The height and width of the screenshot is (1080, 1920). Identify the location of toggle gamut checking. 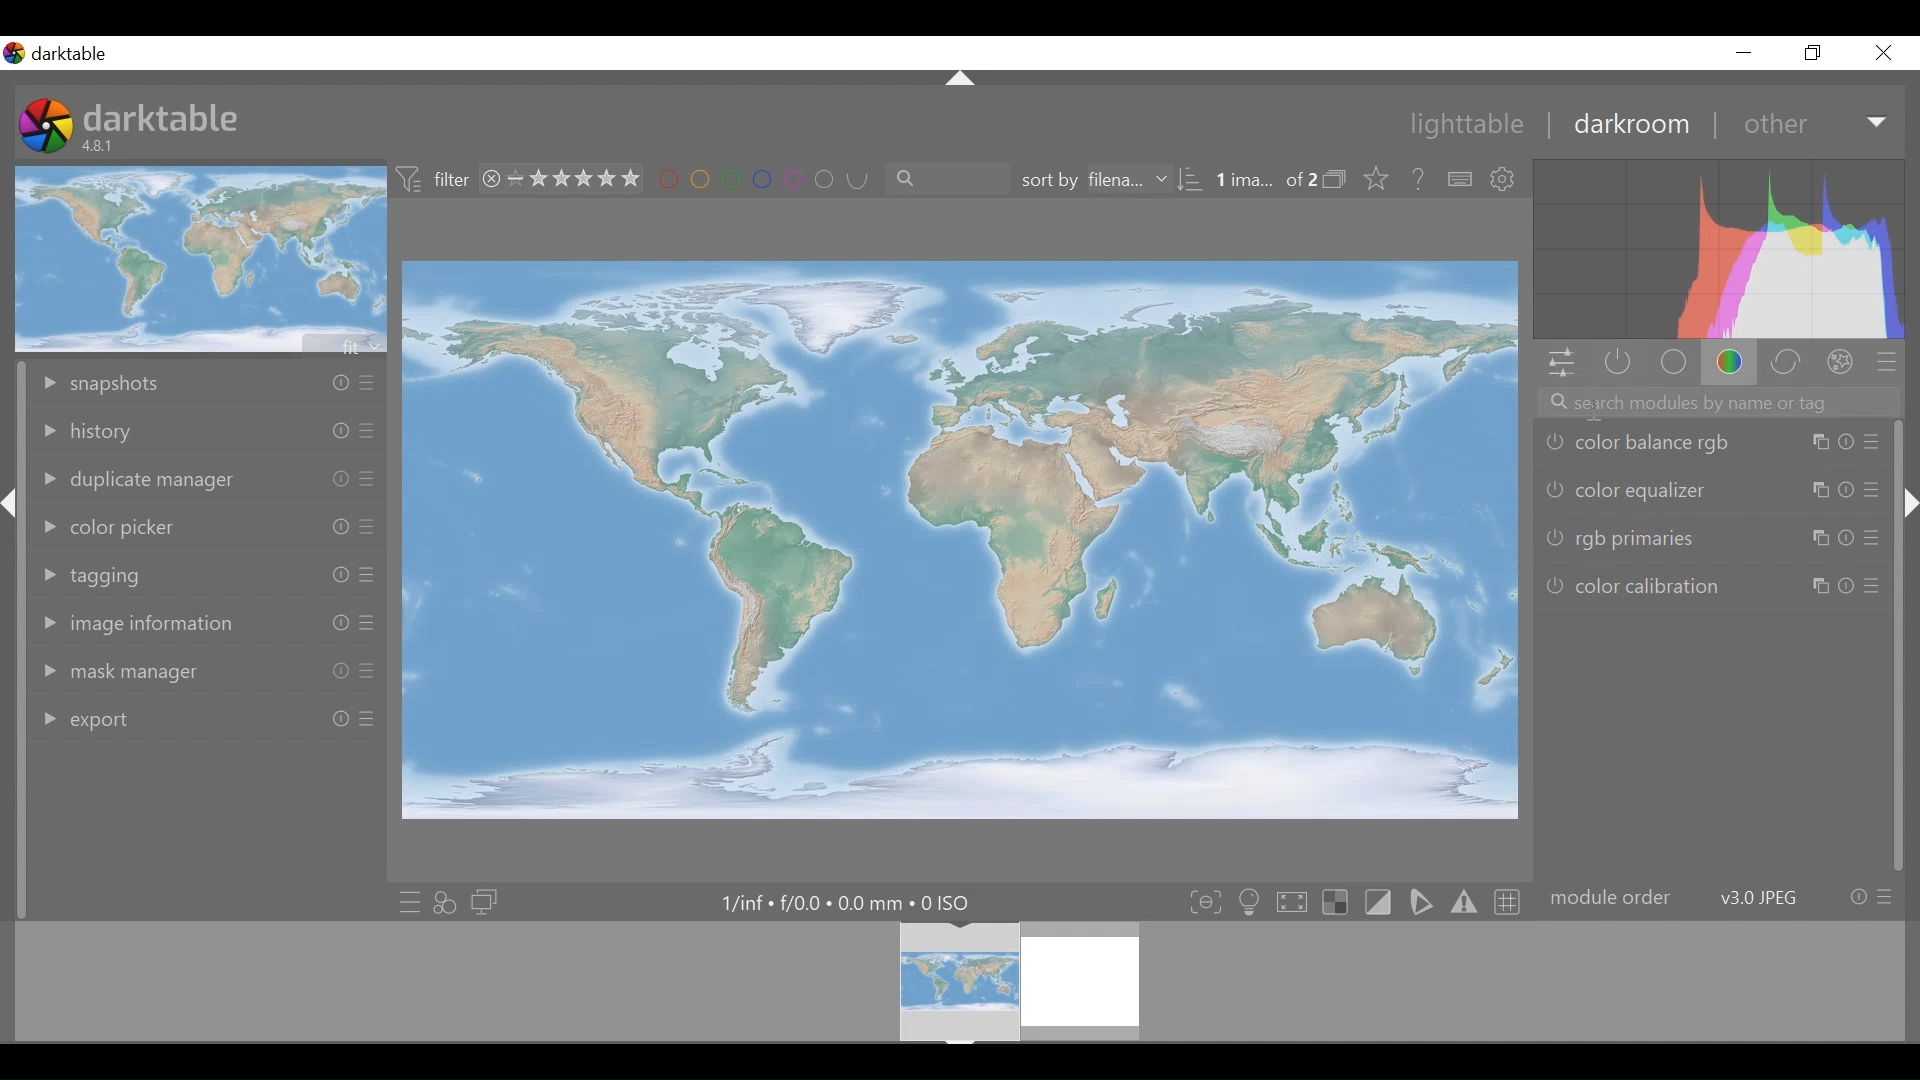
(1463, 904).